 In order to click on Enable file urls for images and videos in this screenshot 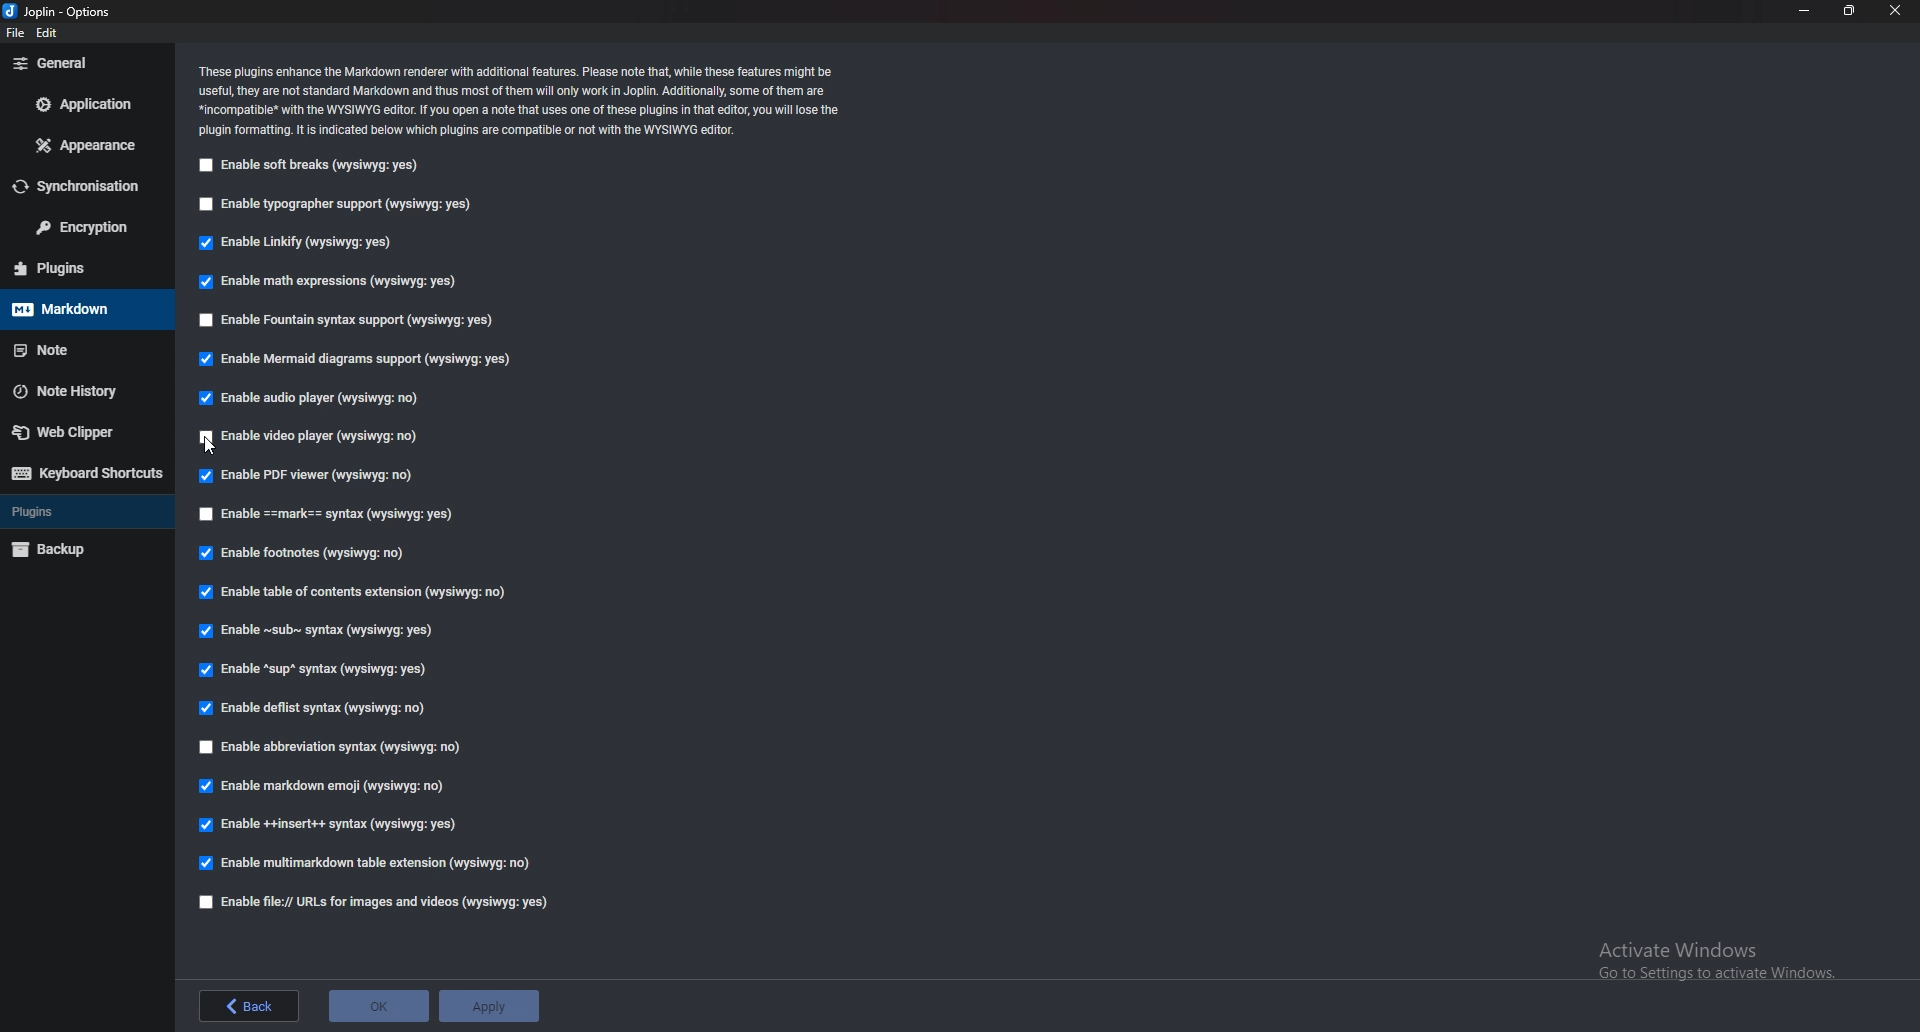, I will do `click(376, 903)`.